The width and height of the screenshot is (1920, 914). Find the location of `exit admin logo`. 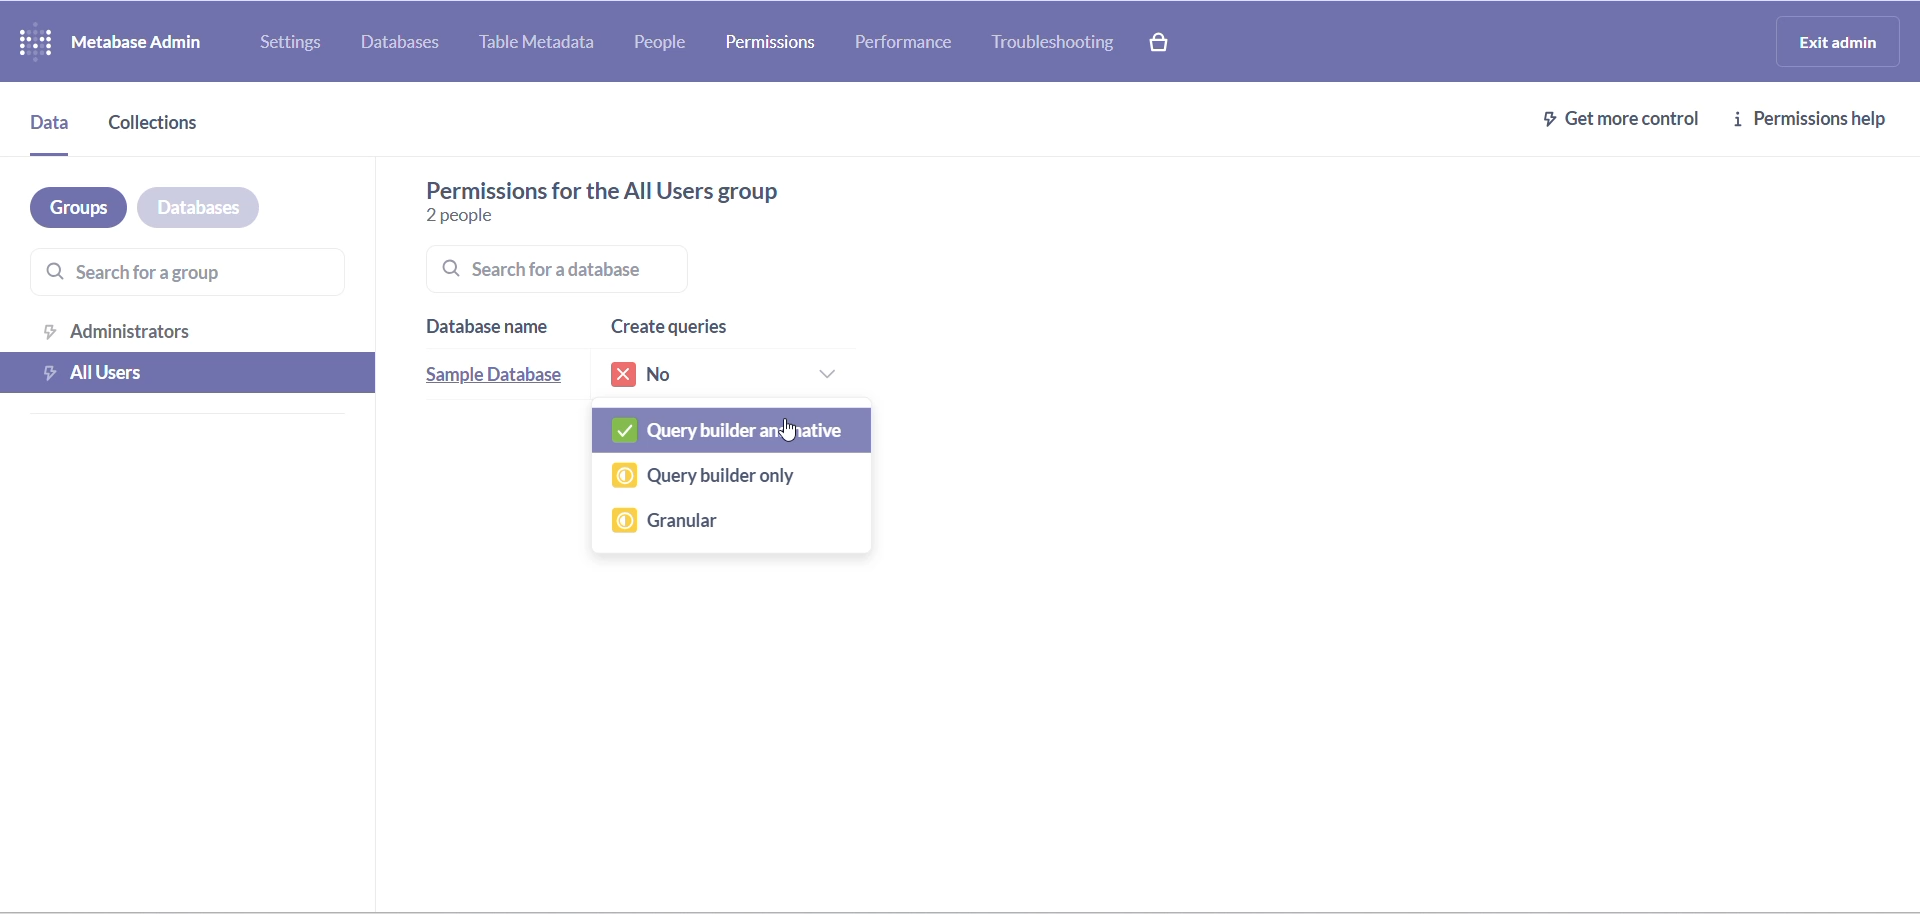

exit admin logo is located at coordinates (1844, 44).